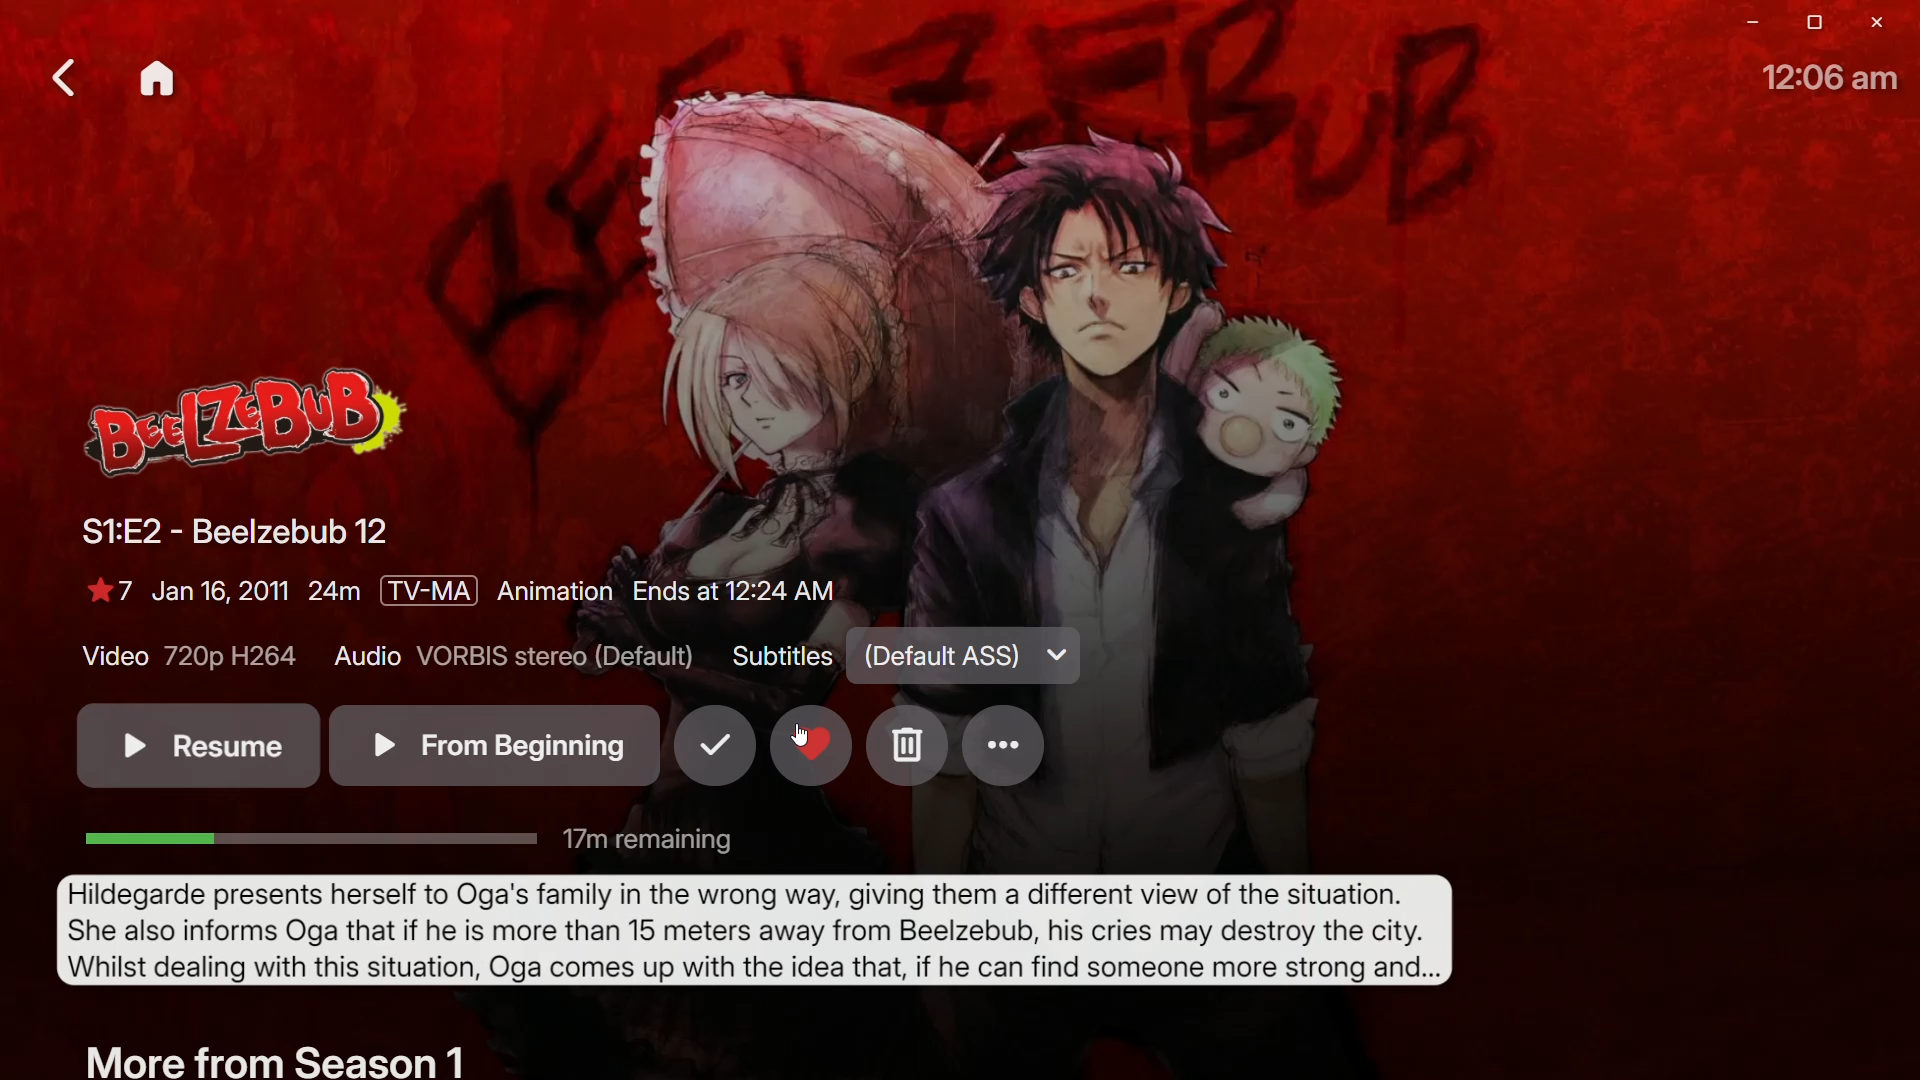 The image size is (1920, 1080). Describe the element at coordinates (906, 660) in the screenshot. I see `Subtitles` at that location.